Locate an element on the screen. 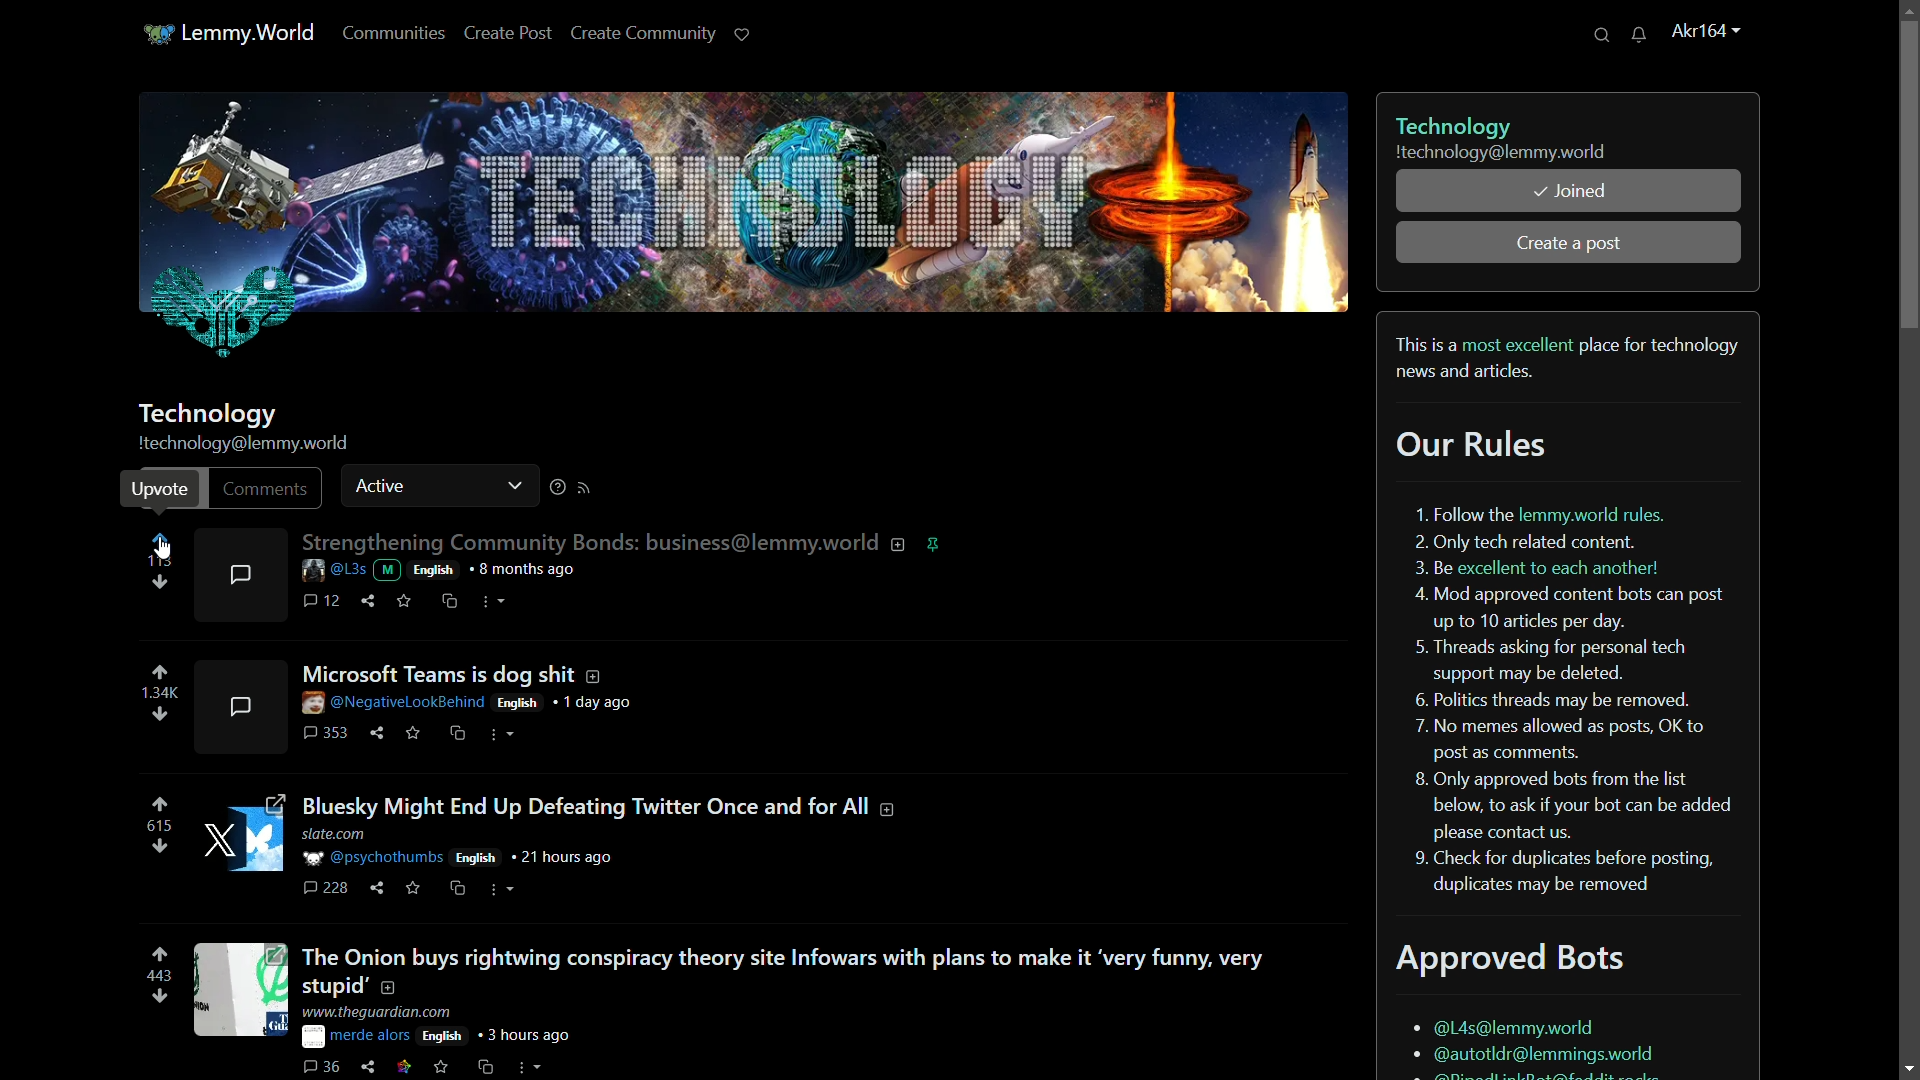 The image size is (1920, 1080). create post is located at coordinates (506, 35).